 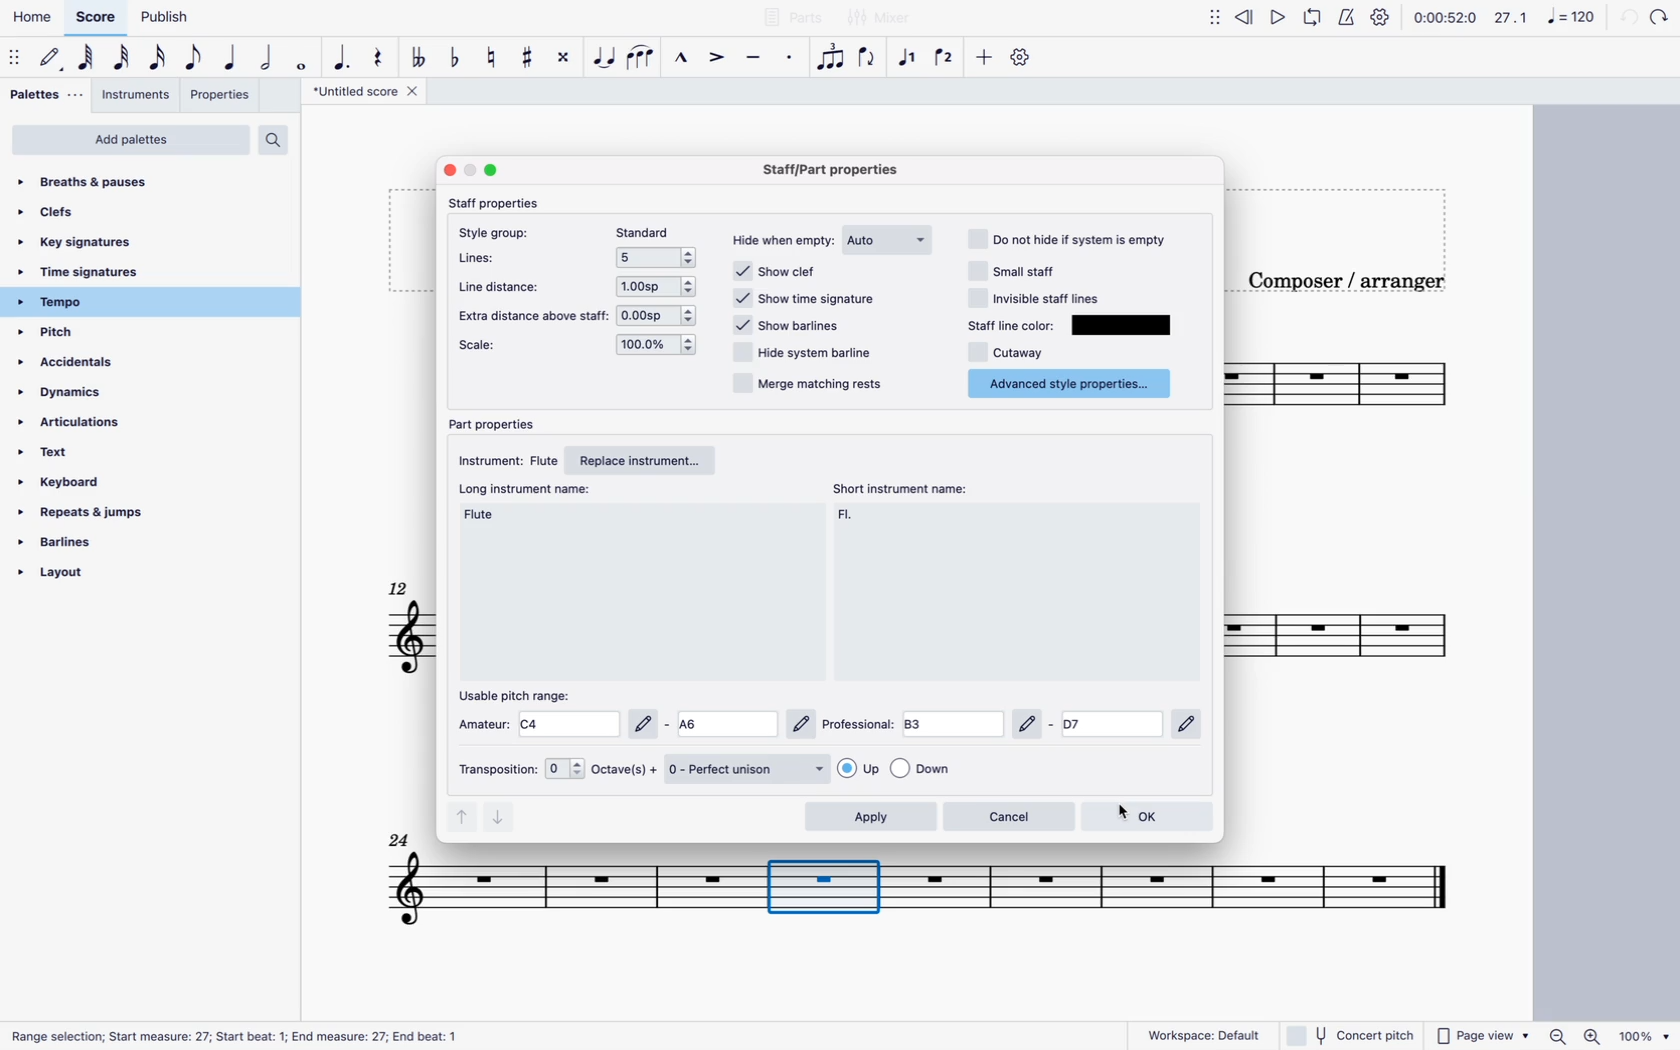 What do you see at coordinates (660, 317) in the screenshot?
I see `options` at bounding box center [660, 317].